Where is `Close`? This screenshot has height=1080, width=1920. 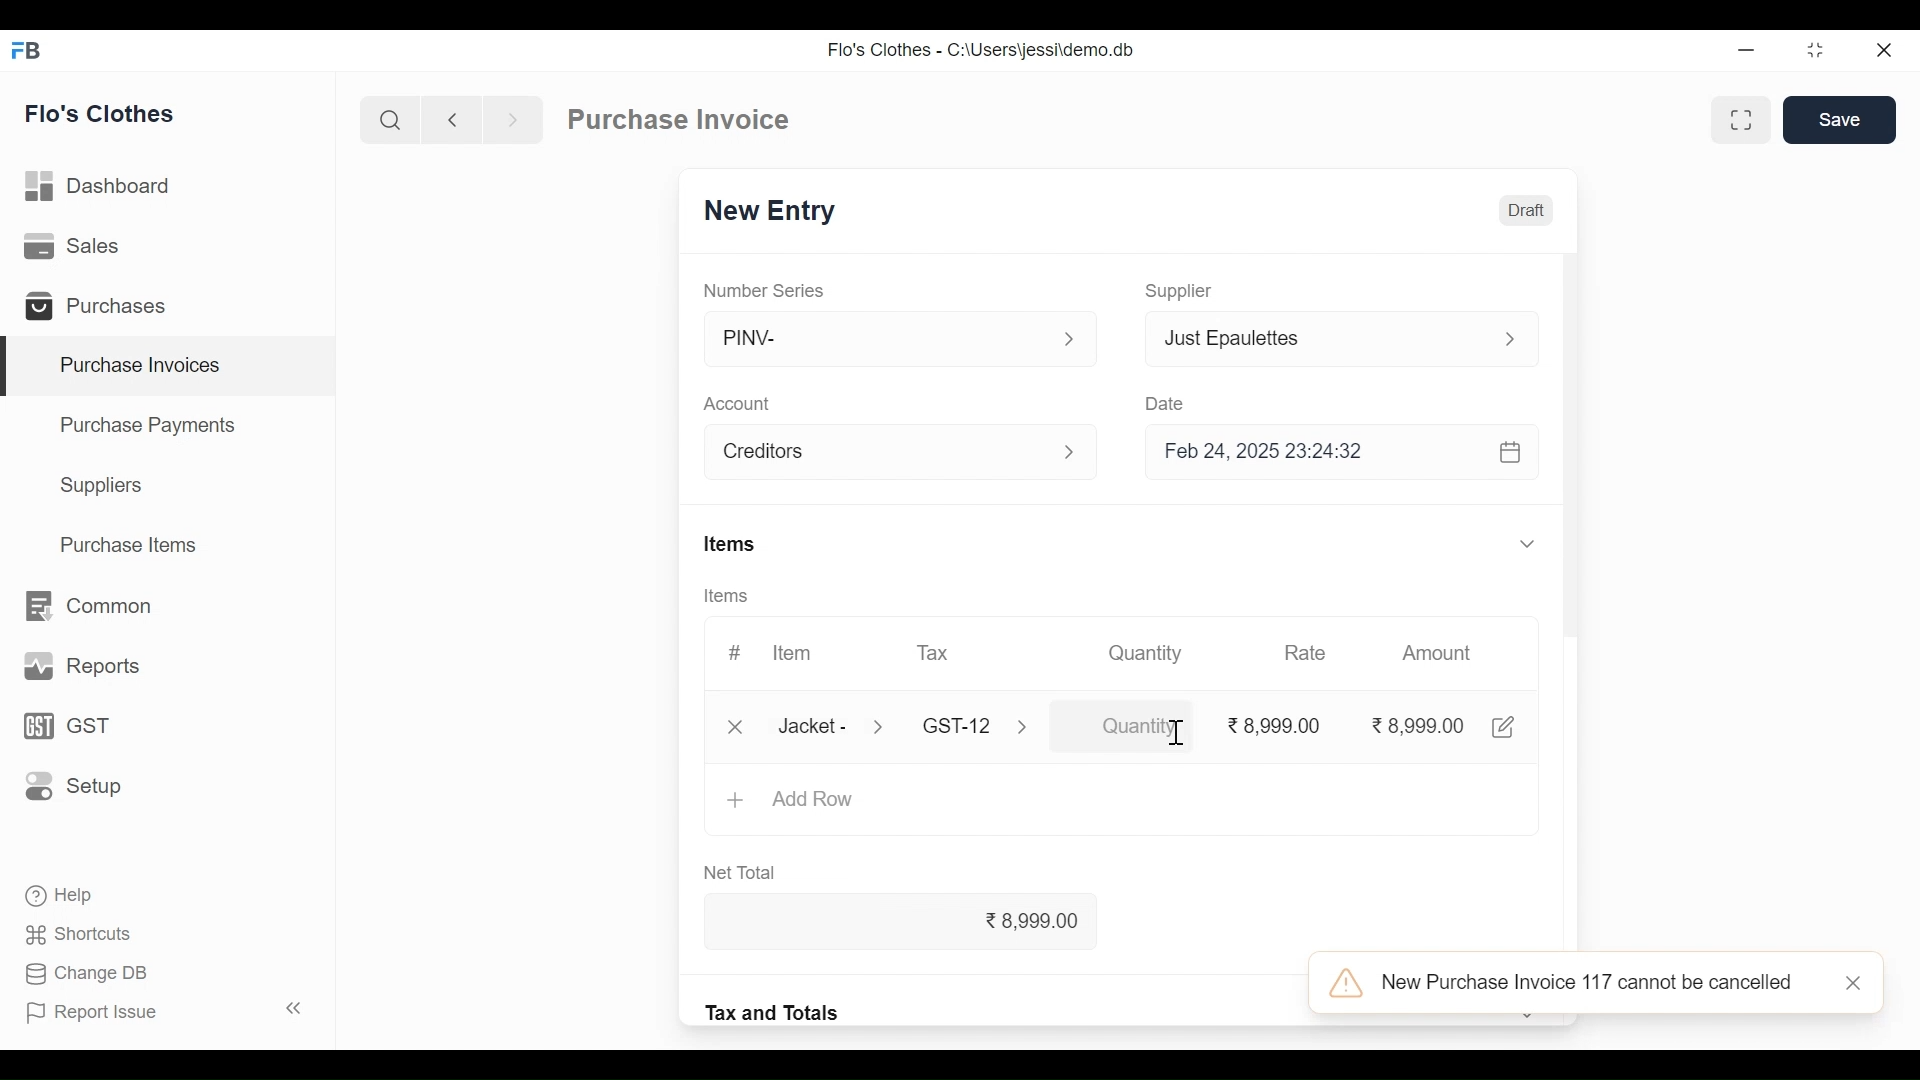
Close is located at coordinates (732, 726).